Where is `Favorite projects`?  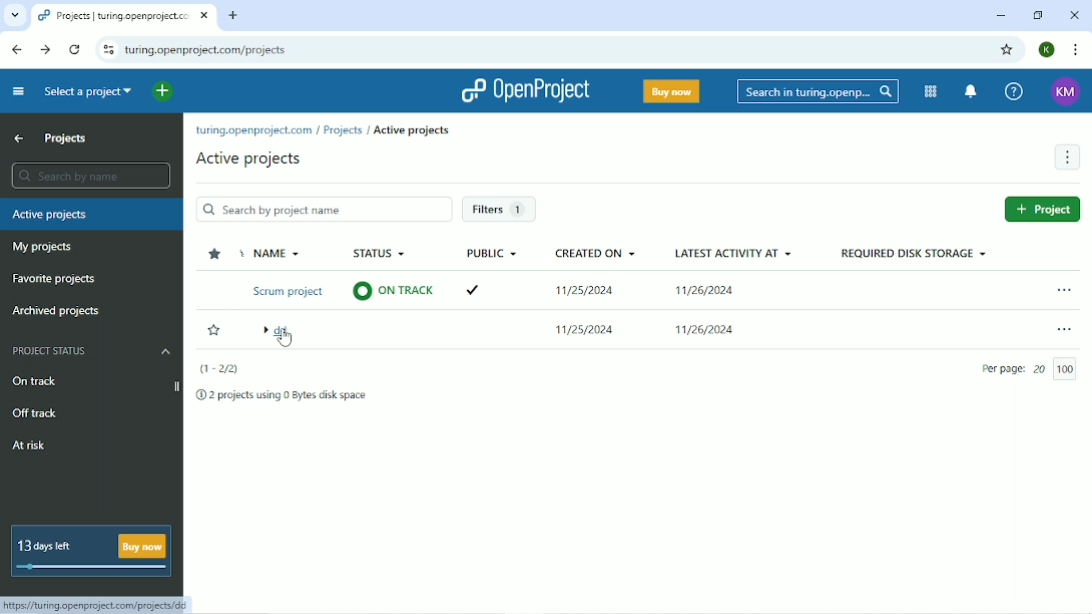 Favorite projects is located at coordinates (55, 280).